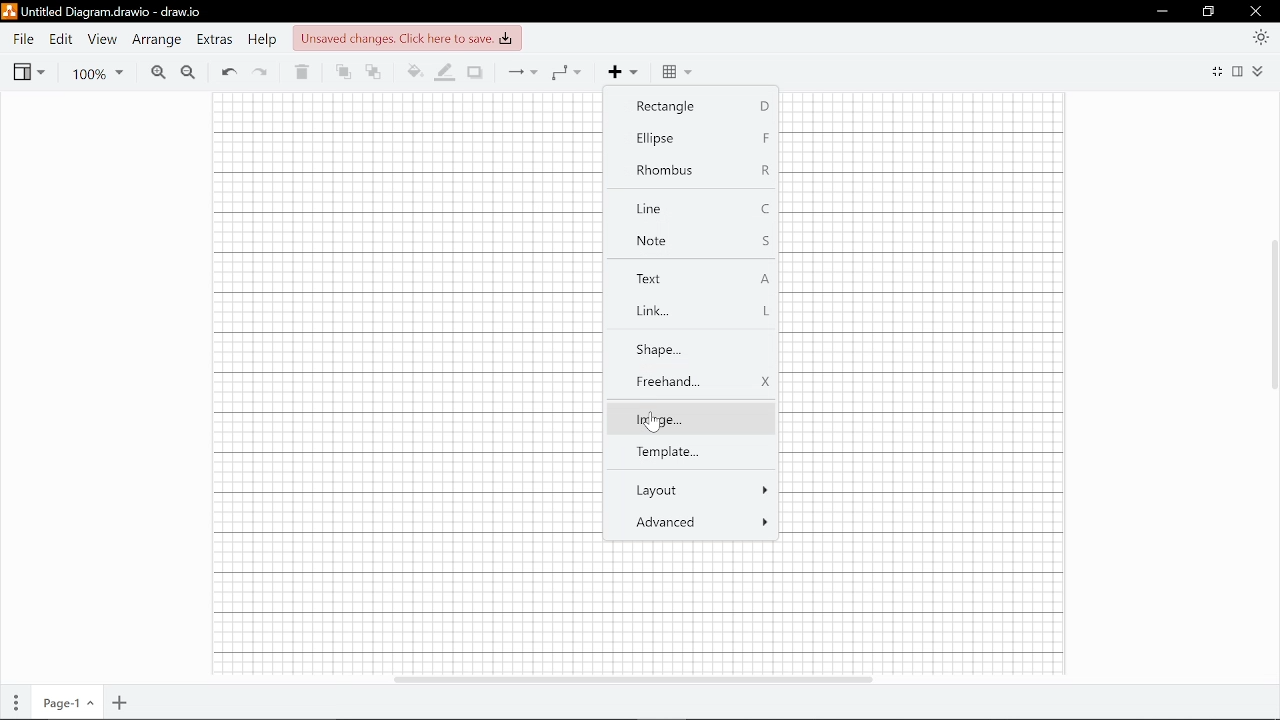 Image resolution: width=1280 pixels, height=720 pixels. Describe the element at coordinates (697, 347) in the screenshot. I see `shape` at that location.